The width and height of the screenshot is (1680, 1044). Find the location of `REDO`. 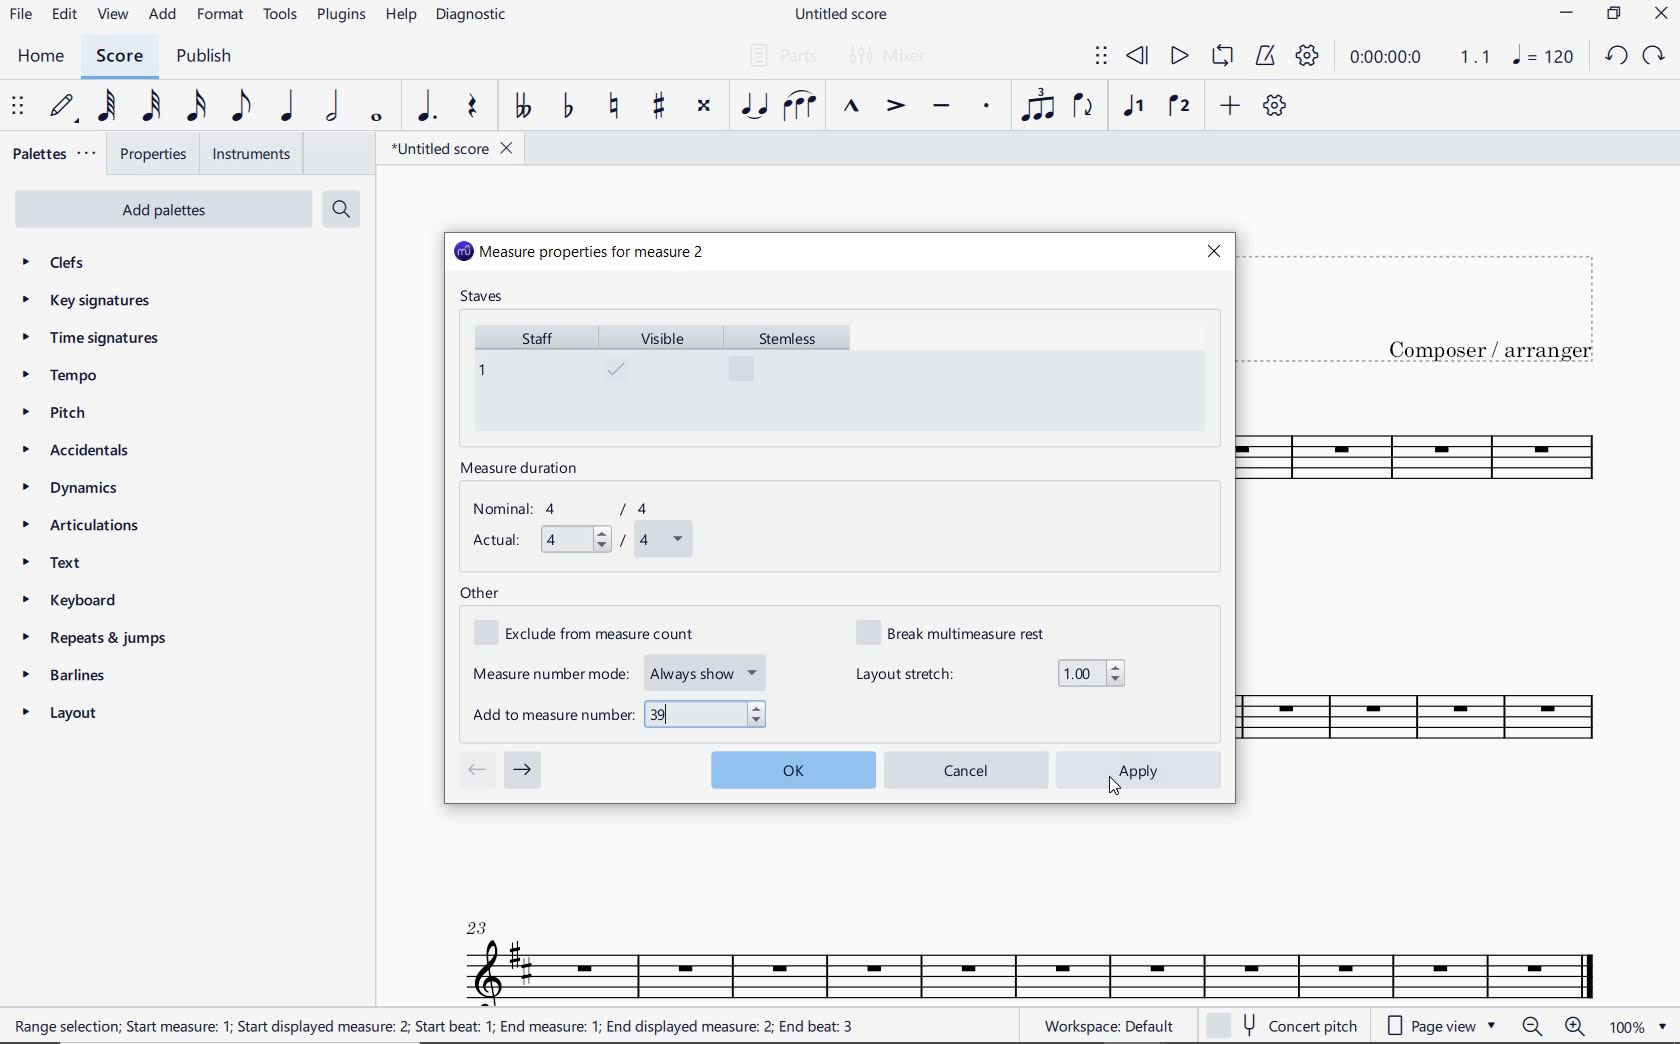

REDO is located at coordinates (1655, 56).